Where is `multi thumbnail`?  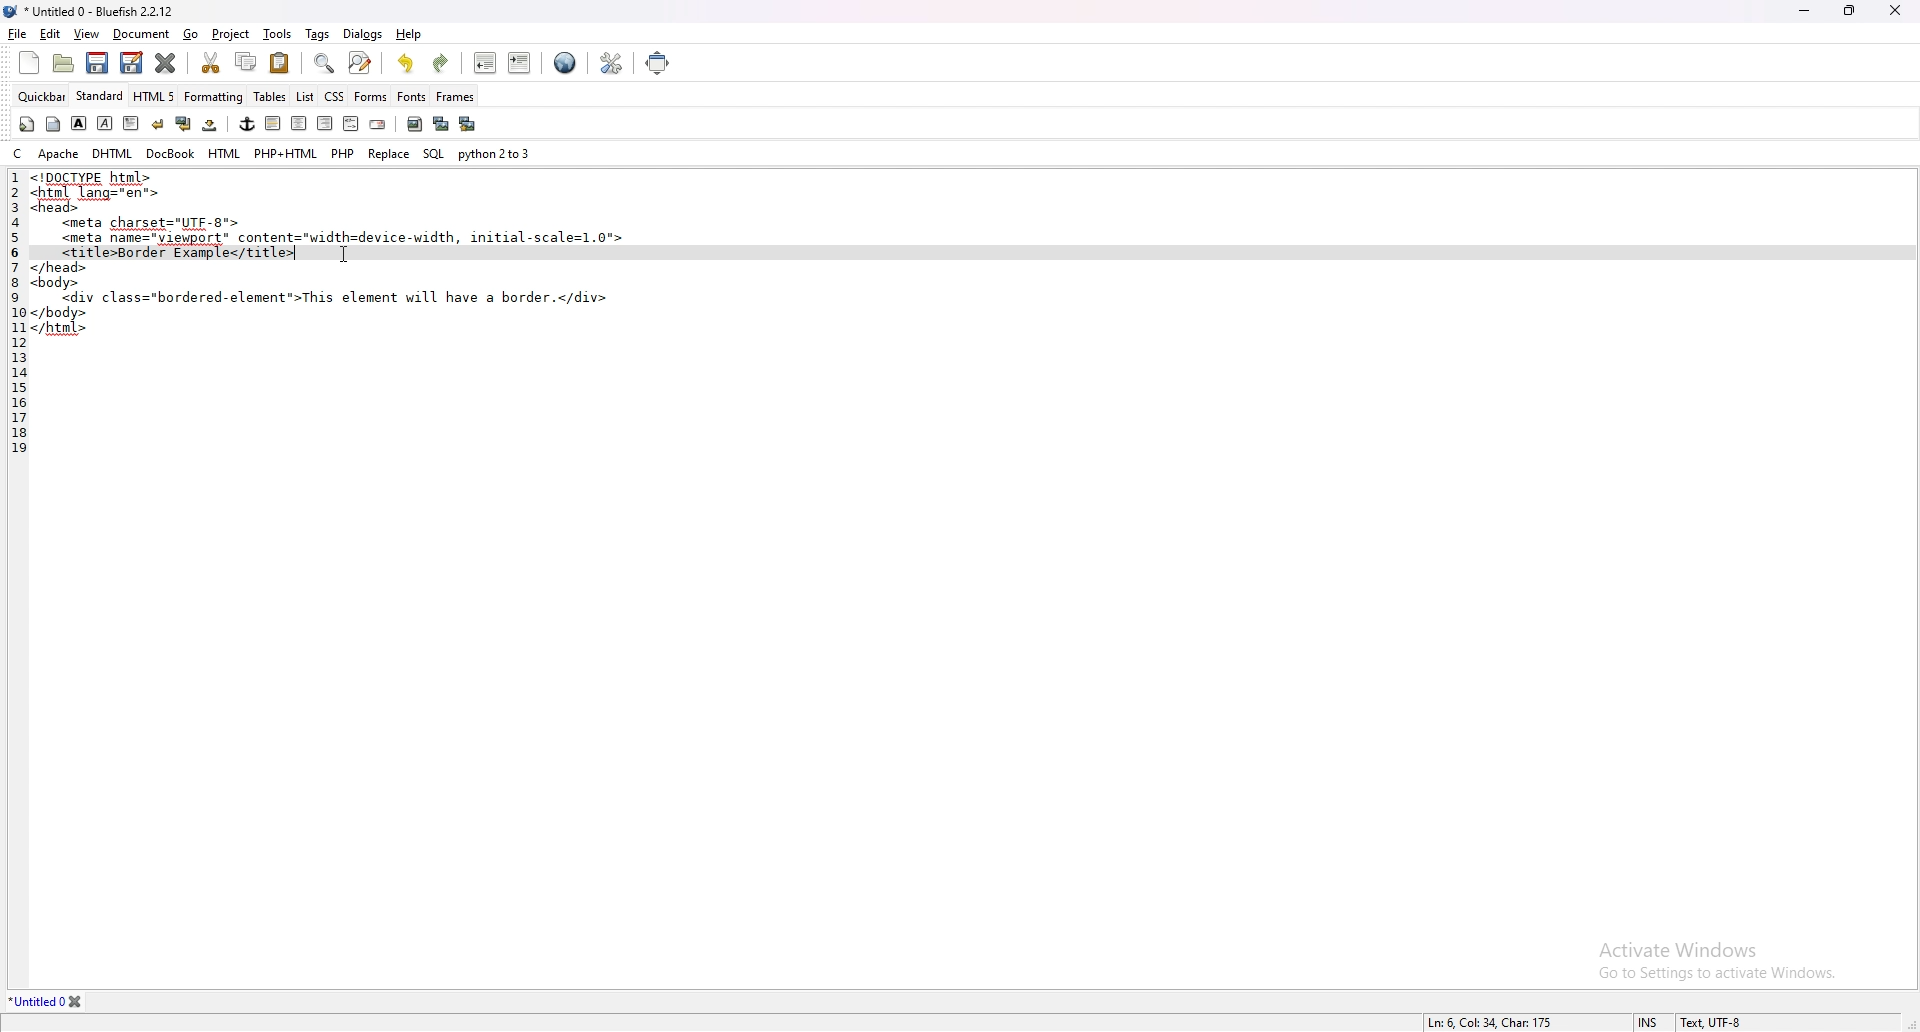
multi thumbnail is located at coordinates (470, 123).